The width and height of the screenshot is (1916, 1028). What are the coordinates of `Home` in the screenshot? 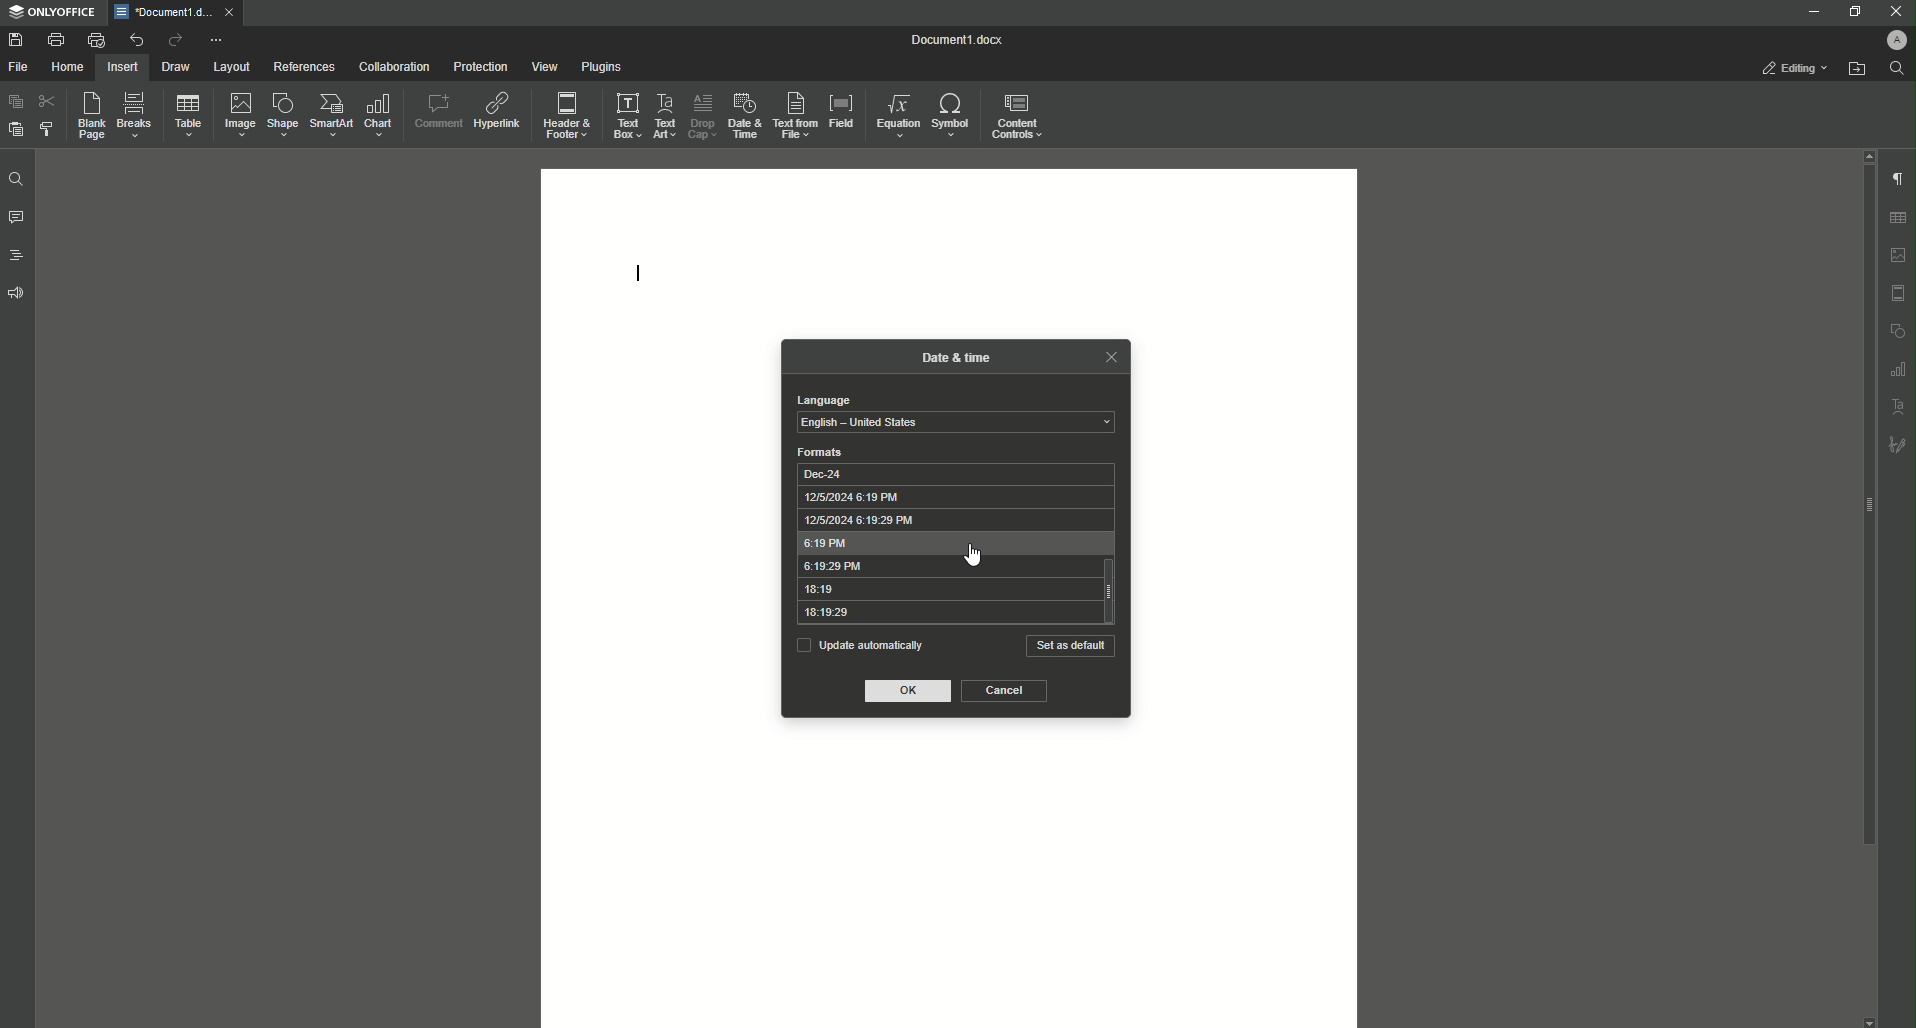 It's located at (69, 67).